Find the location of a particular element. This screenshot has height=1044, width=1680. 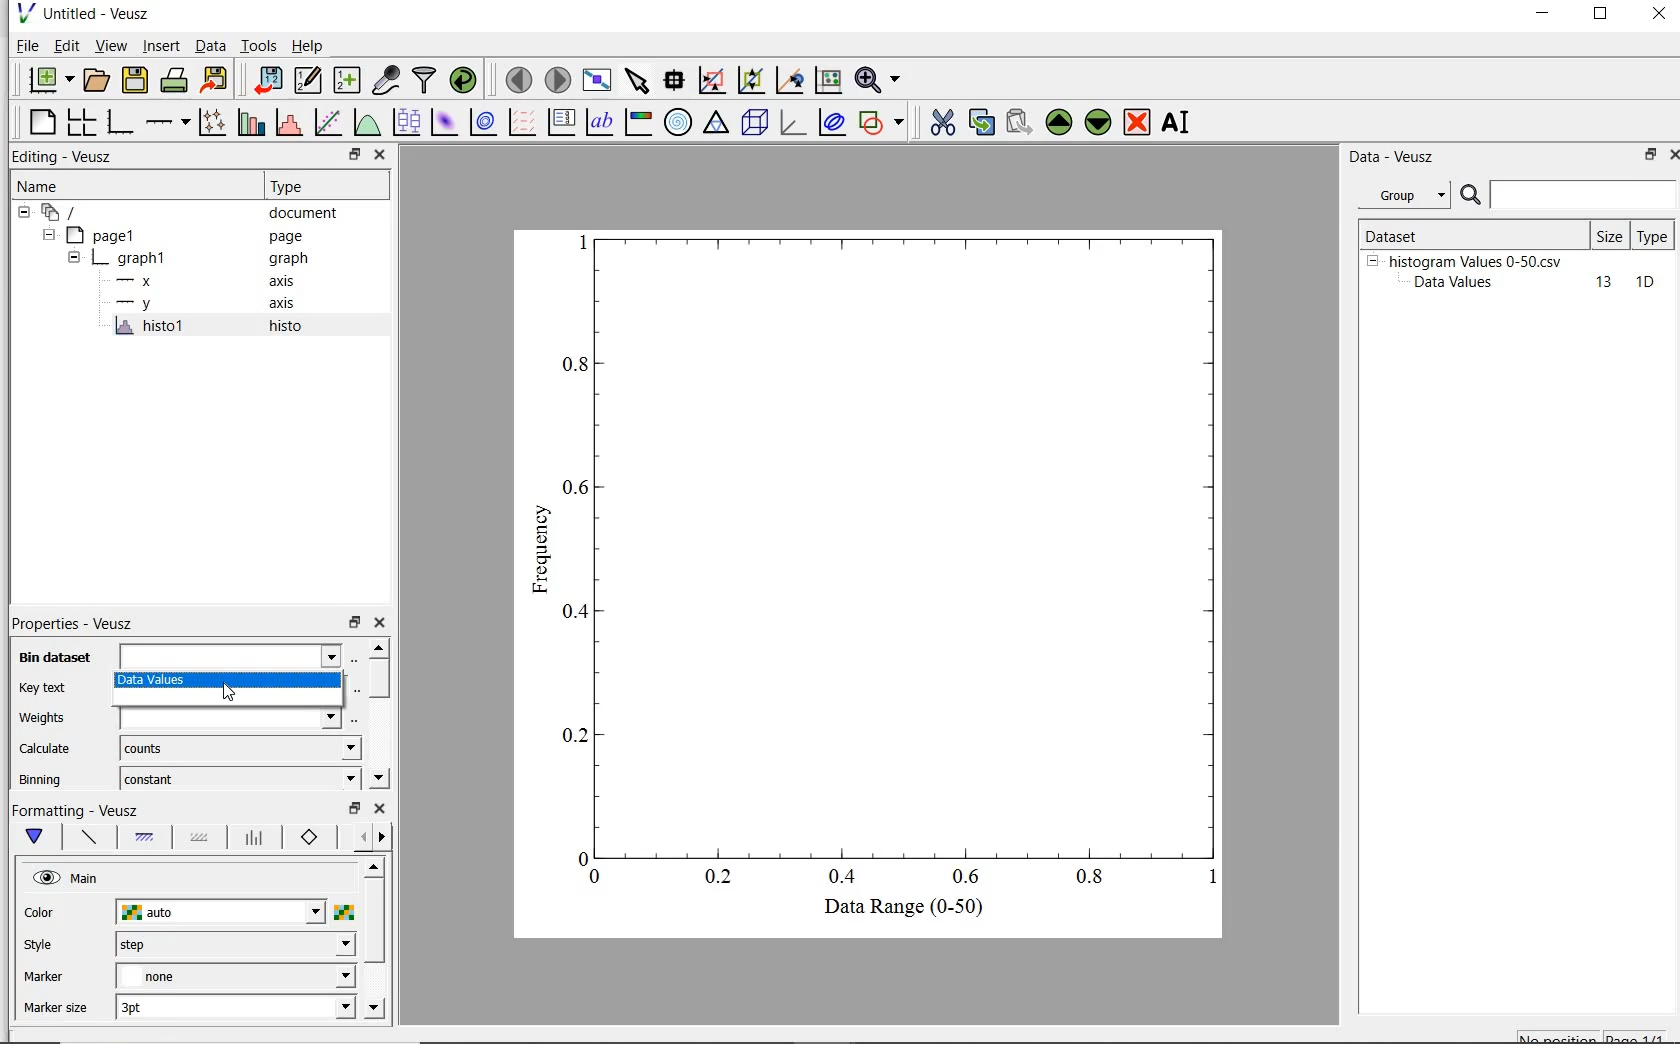

import data into veusz is located at coordinates (271, 80).